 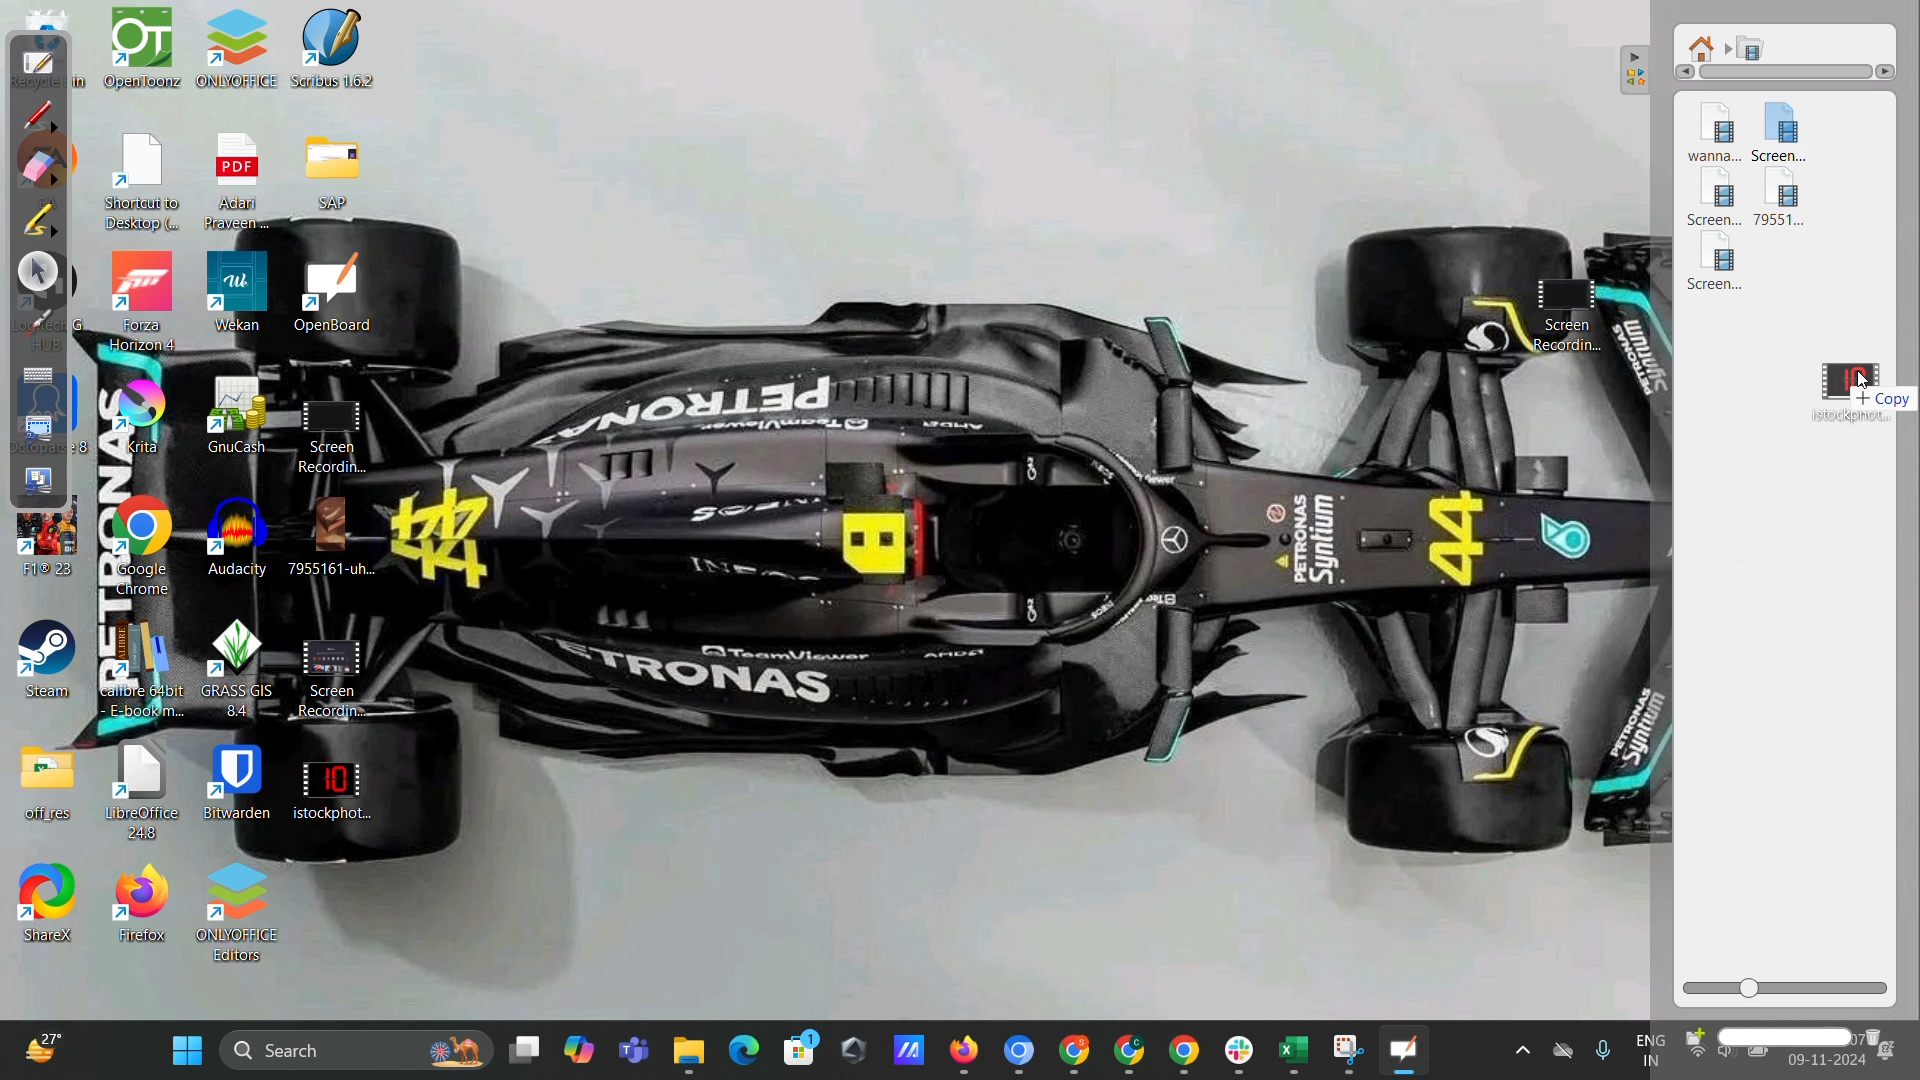 What do you see at coordinates (1601, 1049) in the screenshot?
I see `Microphome` at bounding box center [1601, 1049].